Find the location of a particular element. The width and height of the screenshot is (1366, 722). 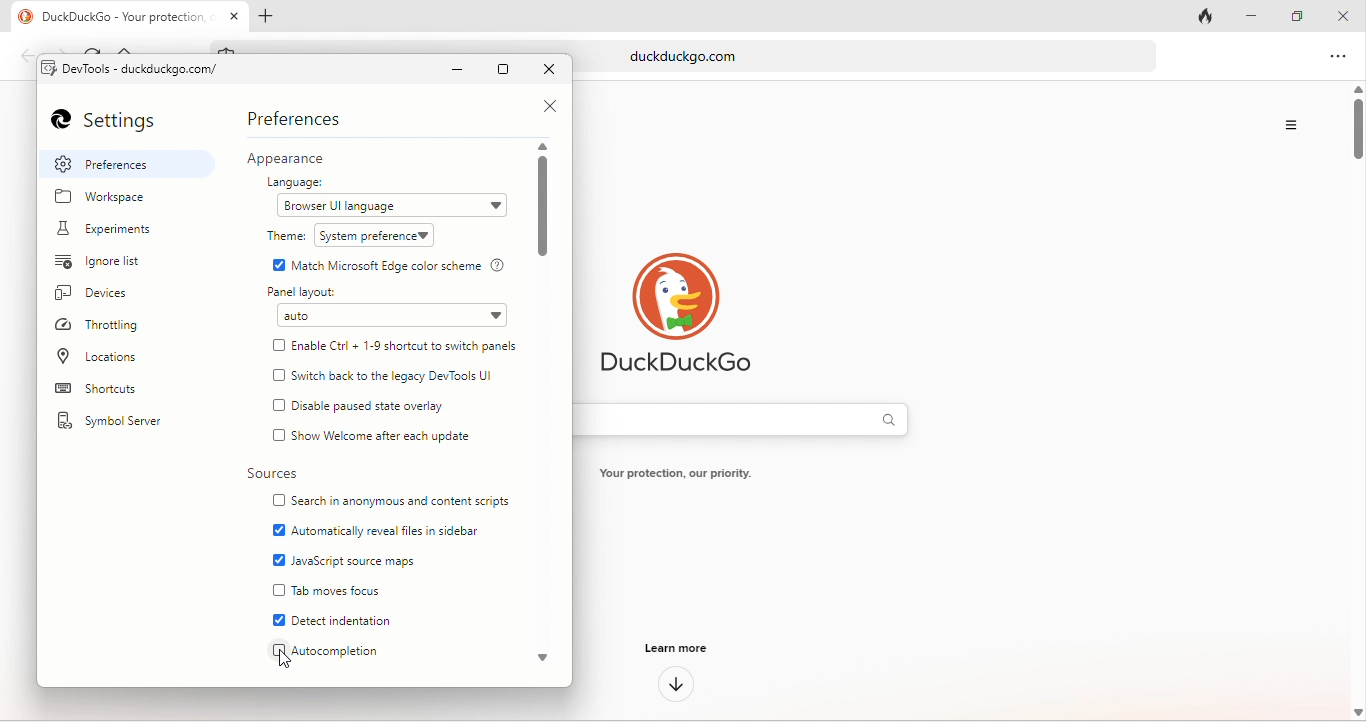

show welcome after each update is located at coordinates (390, 434).